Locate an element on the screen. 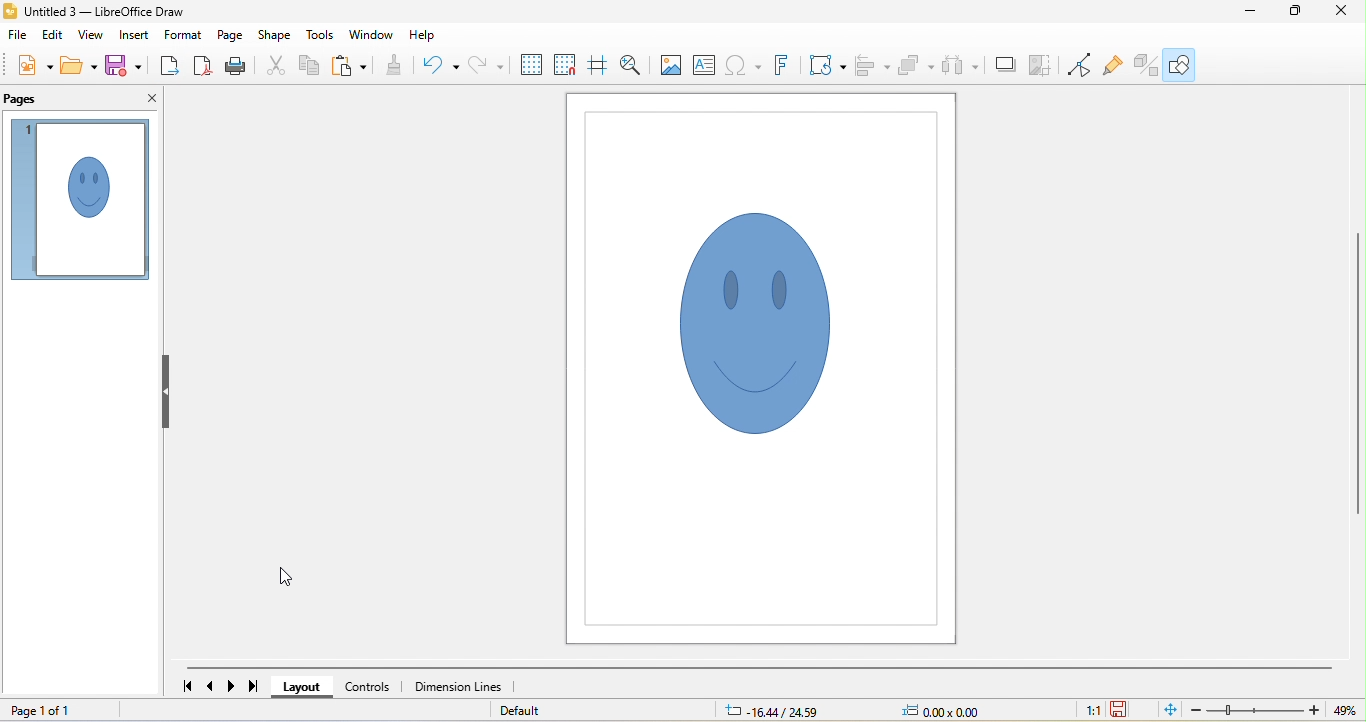  first slide is located at coordinates (191, 686).